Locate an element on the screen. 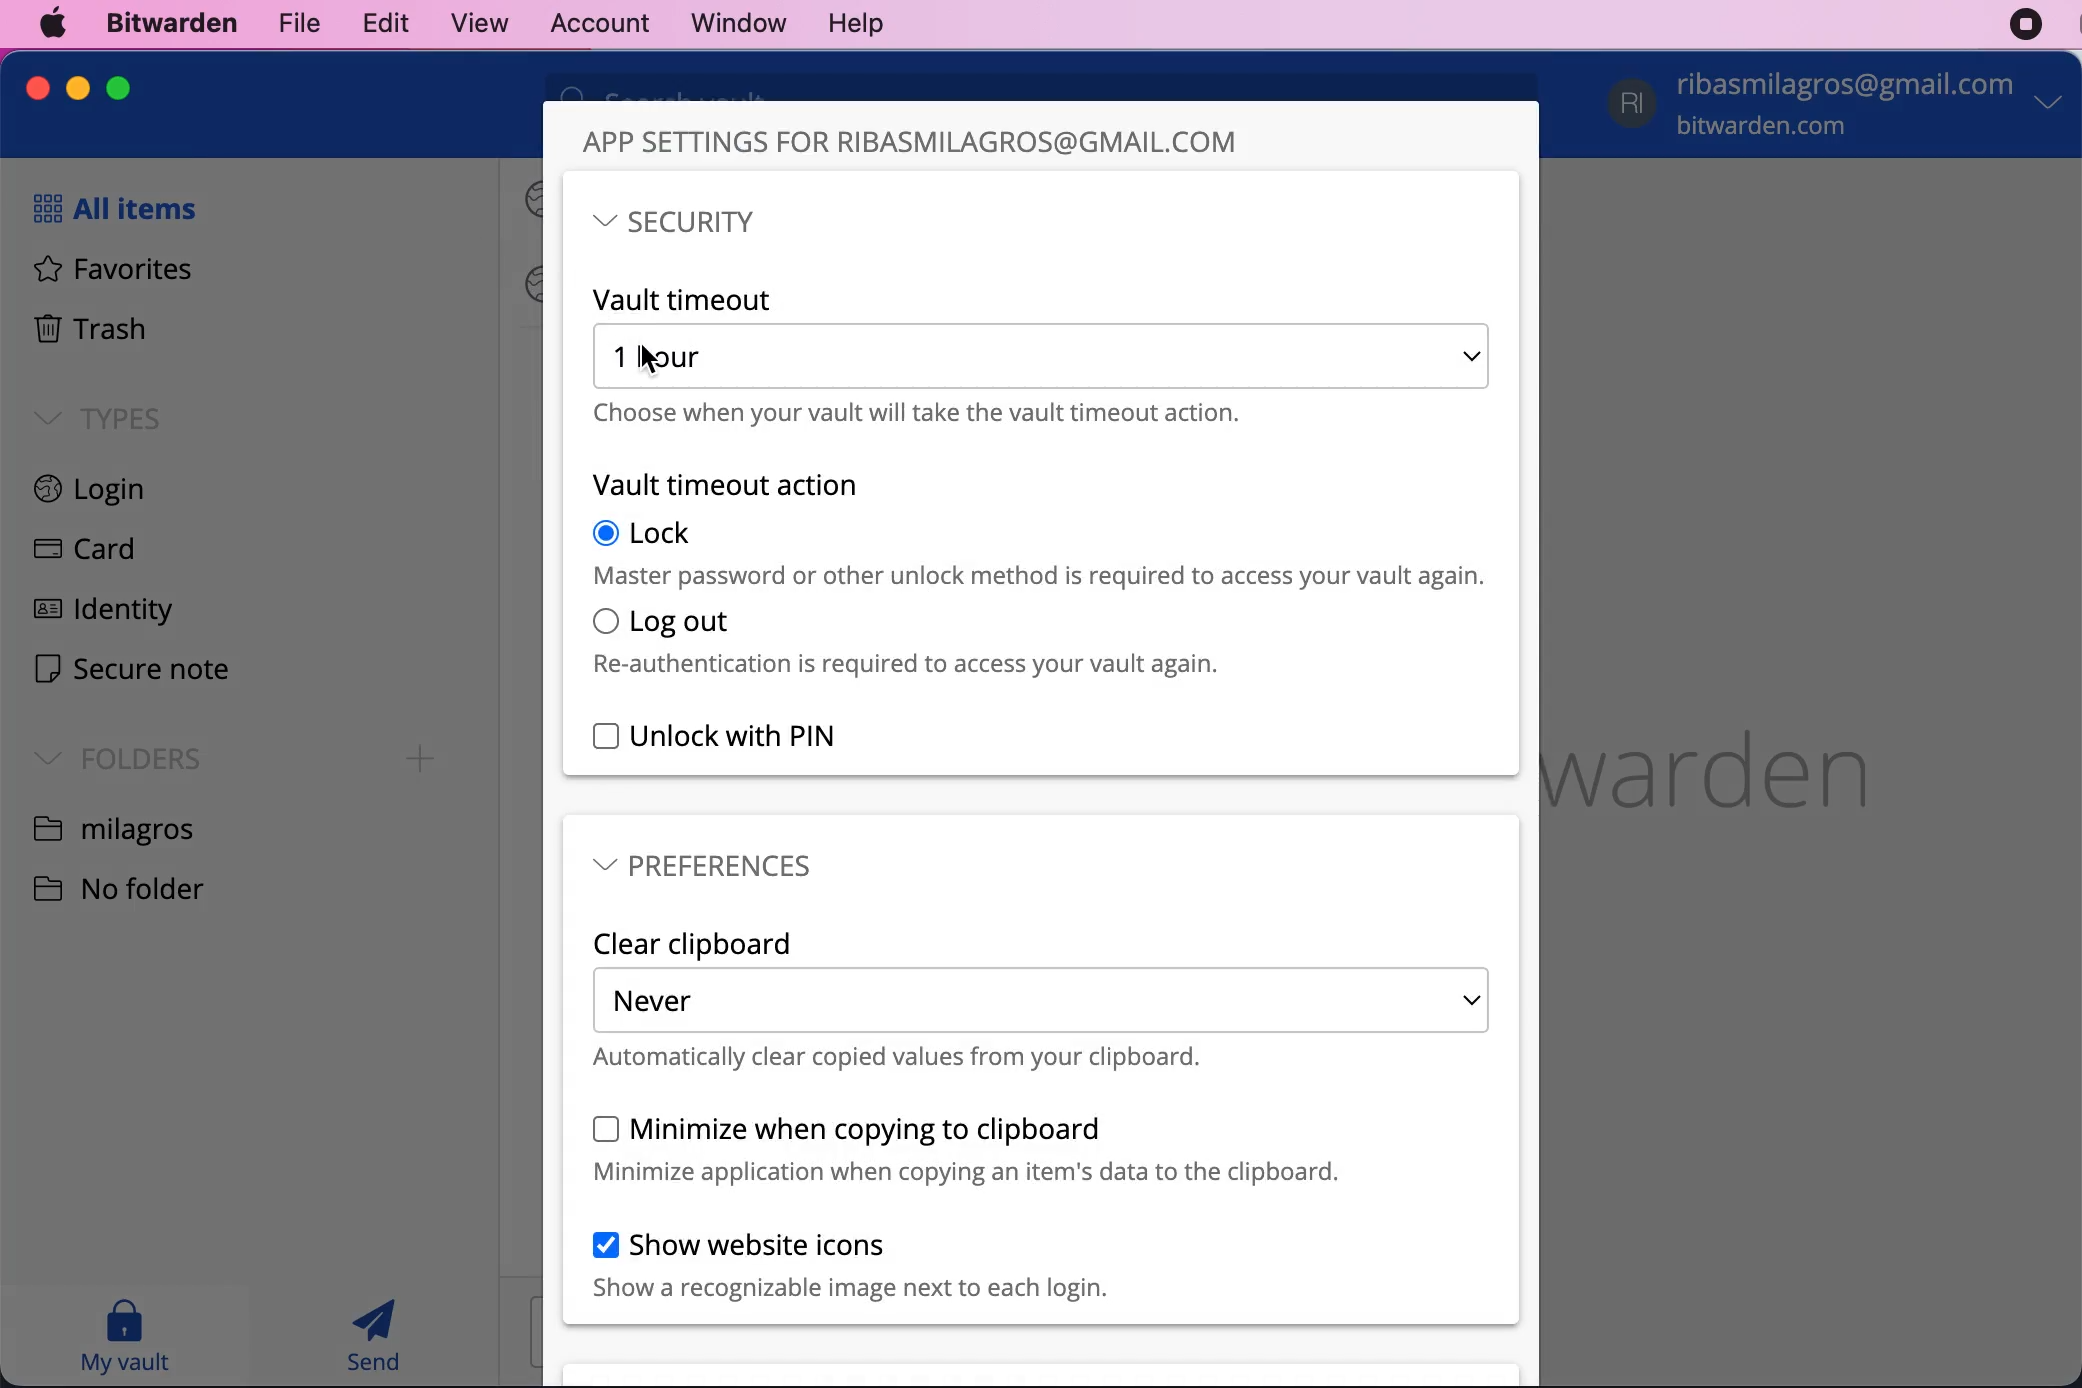  security is located at coordinates (675, 223).